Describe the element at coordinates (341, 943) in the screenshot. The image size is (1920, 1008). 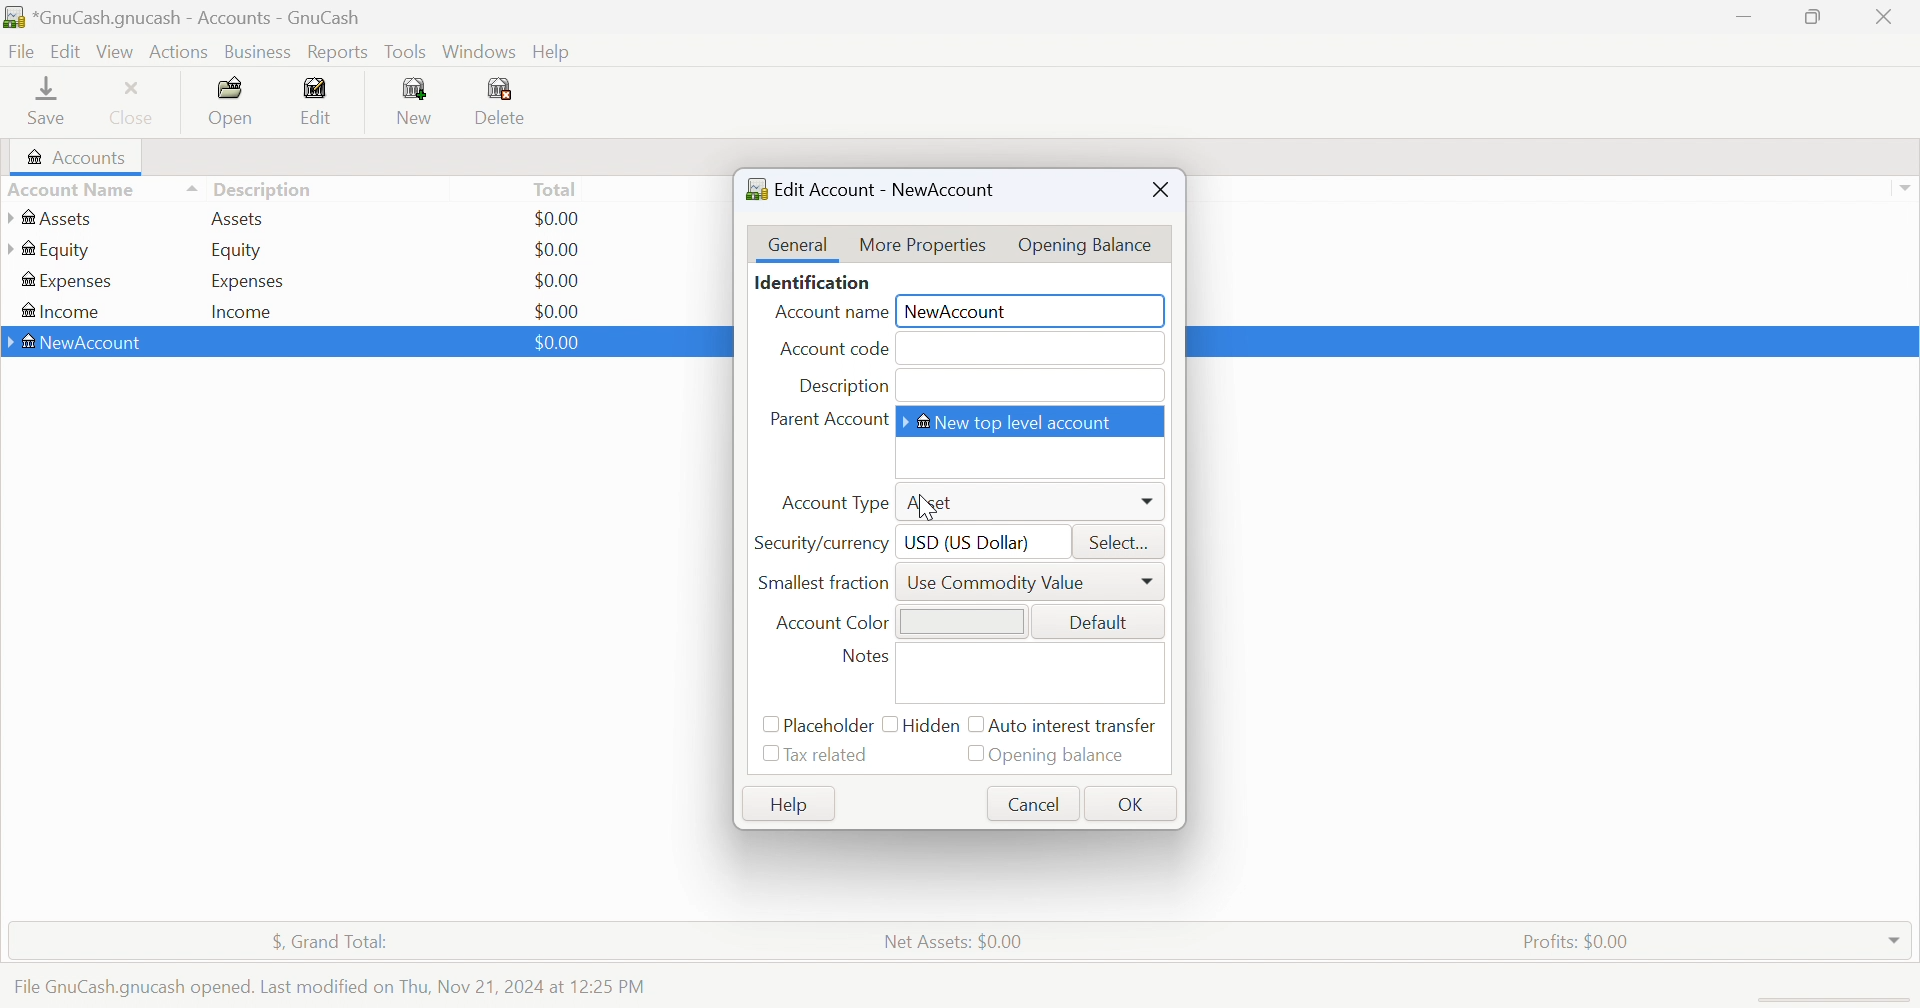
I see `$, Grand Total:` at that location.